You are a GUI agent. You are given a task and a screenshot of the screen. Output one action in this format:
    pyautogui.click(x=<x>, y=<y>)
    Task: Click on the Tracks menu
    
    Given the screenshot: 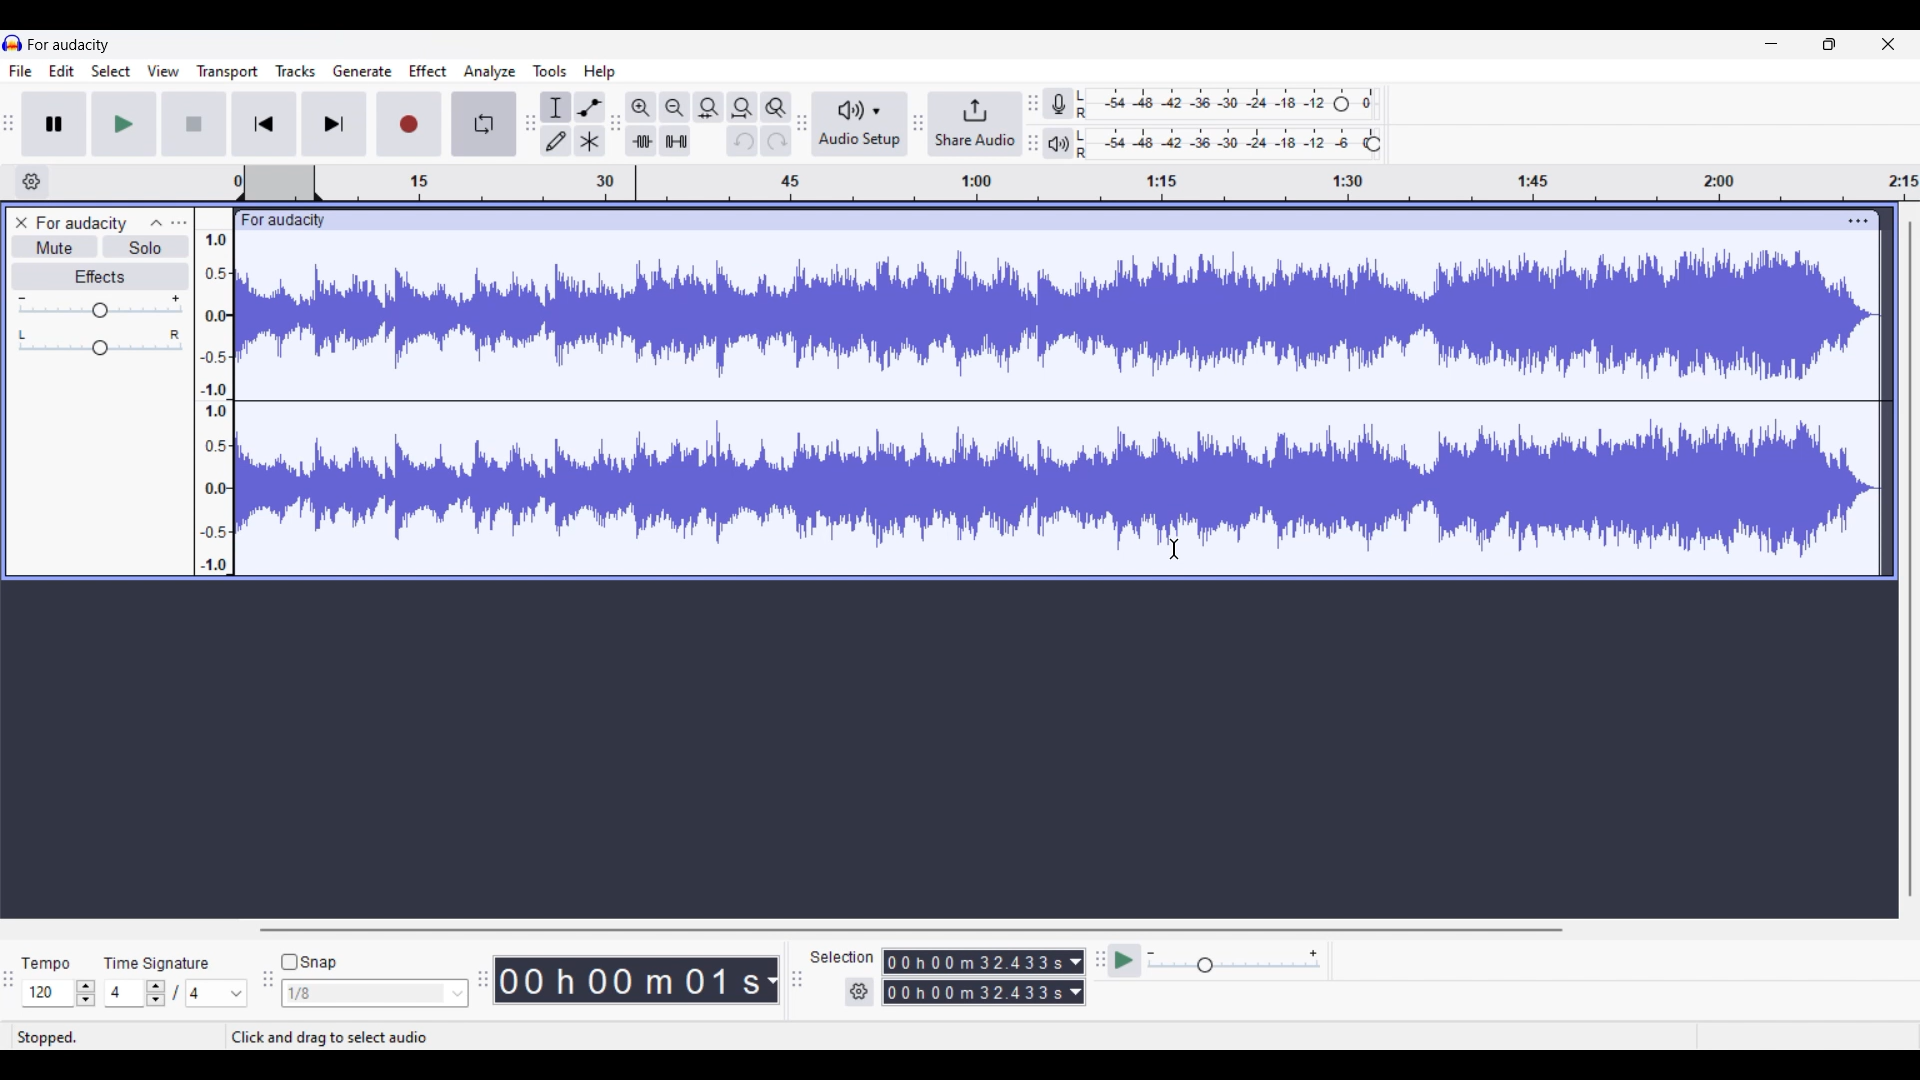 What is the action you would take?
    pyautogui.click(x=296, y=71)
    